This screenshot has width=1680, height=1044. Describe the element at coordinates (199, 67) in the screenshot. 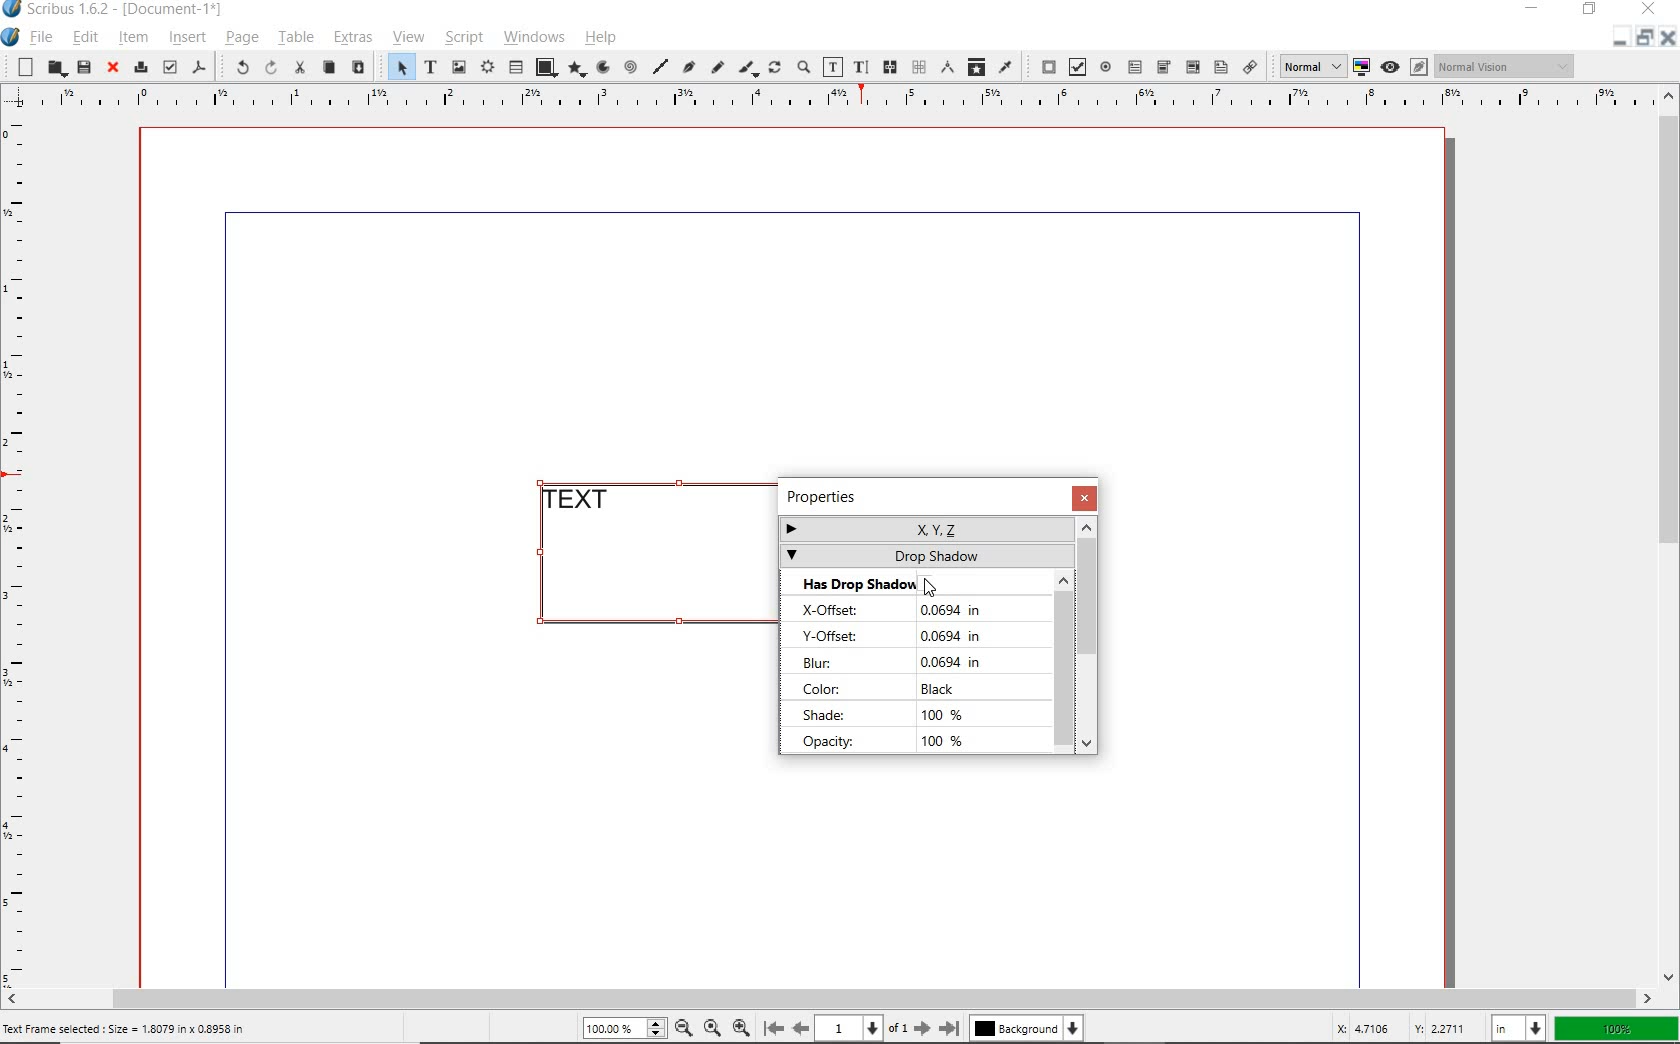

I see `save as pdf` at that location.